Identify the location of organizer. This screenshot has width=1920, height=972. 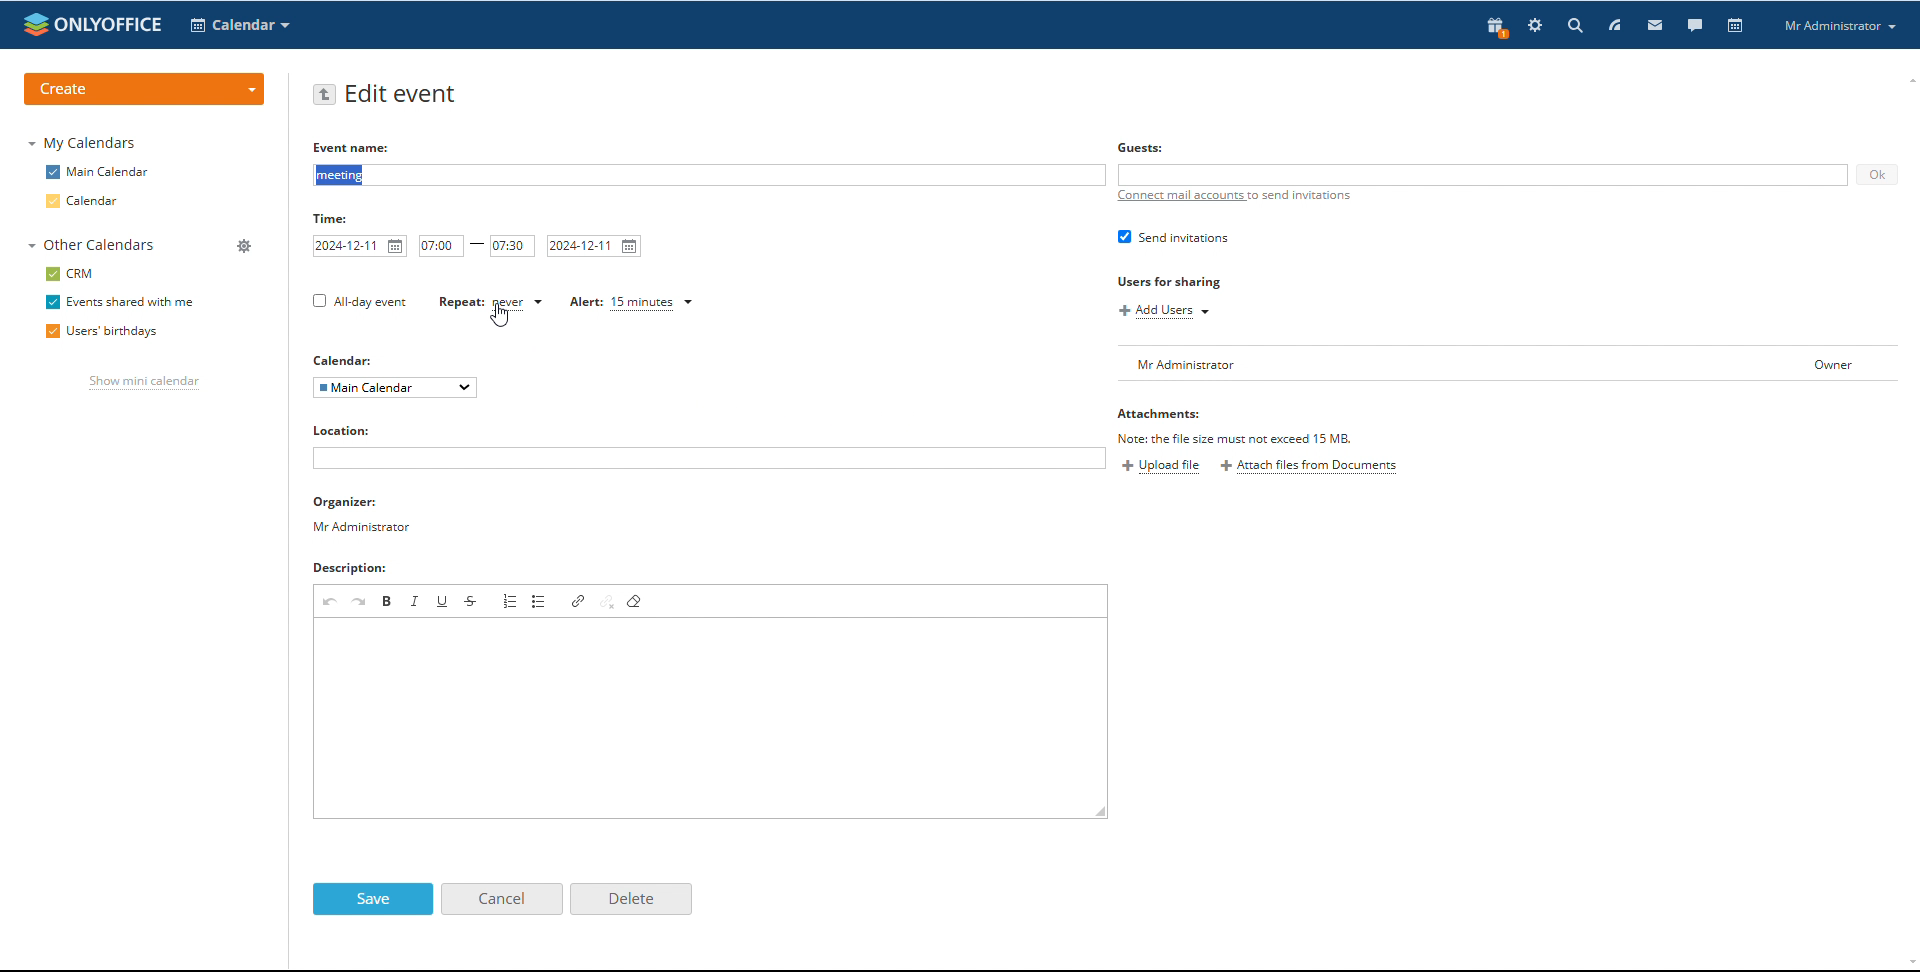
(363, 504).